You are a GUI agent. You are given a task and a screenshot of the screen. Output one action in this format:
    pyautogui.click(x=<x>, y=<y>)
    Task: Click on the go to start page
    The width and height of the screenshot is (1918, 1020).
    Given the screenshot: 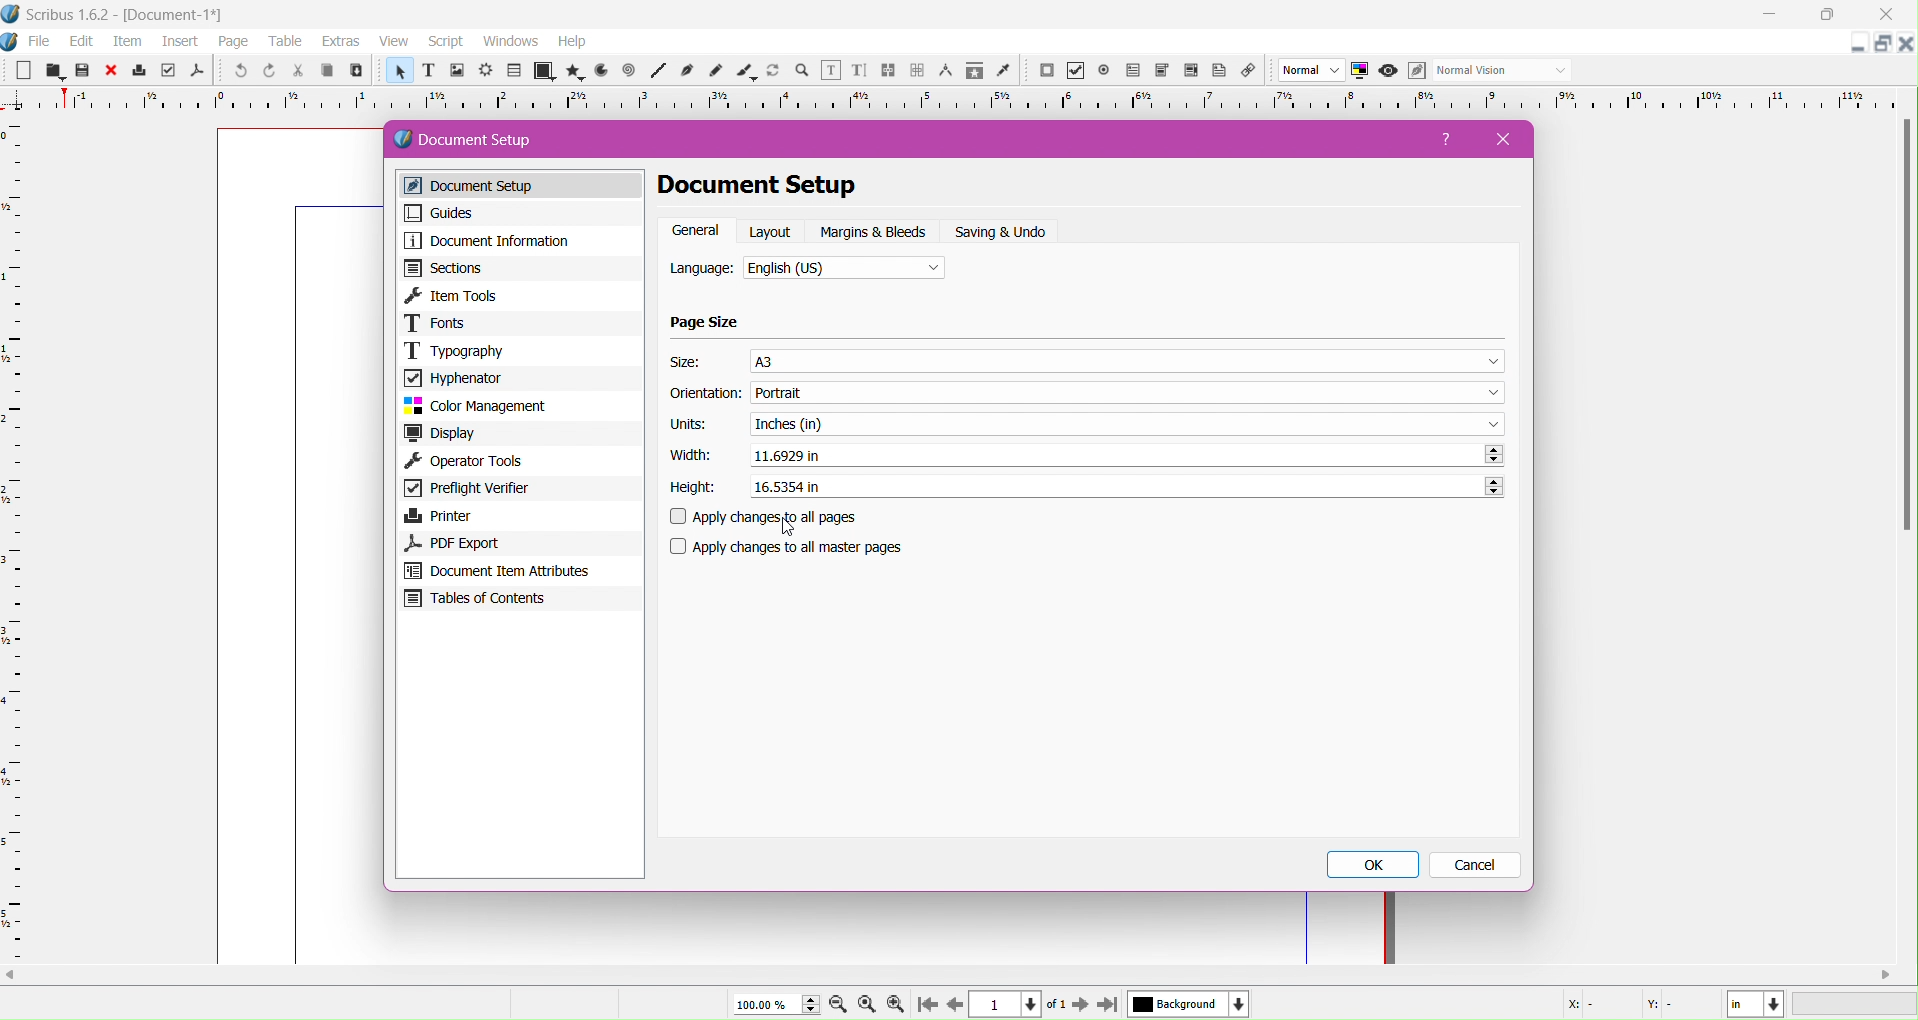 What is the action you would take?
    pyautogui.click(x=925, y=1006)
    